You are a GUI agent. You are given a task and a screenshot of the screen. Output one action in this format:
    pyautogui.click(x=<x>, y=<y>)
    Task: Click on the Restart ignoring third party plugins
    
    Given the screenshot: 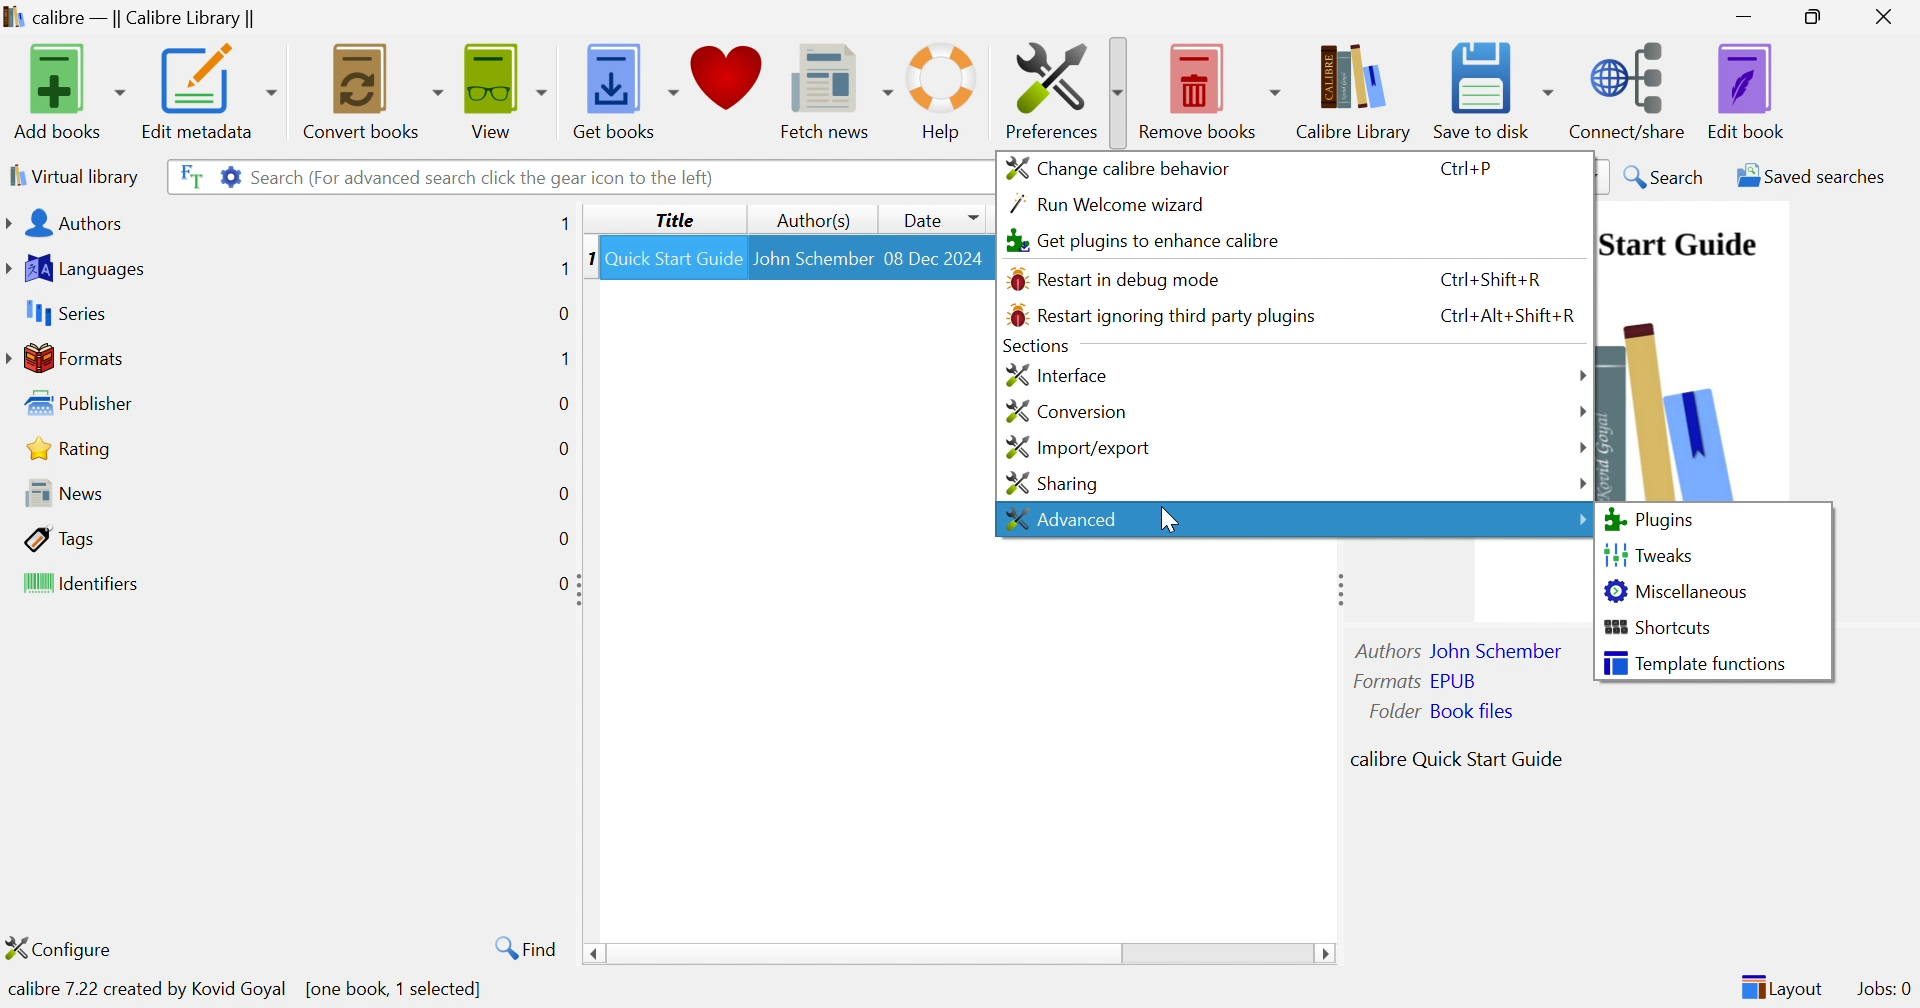 What is the action you would take?
    pyautogui.click(x=1161, y=316)
    